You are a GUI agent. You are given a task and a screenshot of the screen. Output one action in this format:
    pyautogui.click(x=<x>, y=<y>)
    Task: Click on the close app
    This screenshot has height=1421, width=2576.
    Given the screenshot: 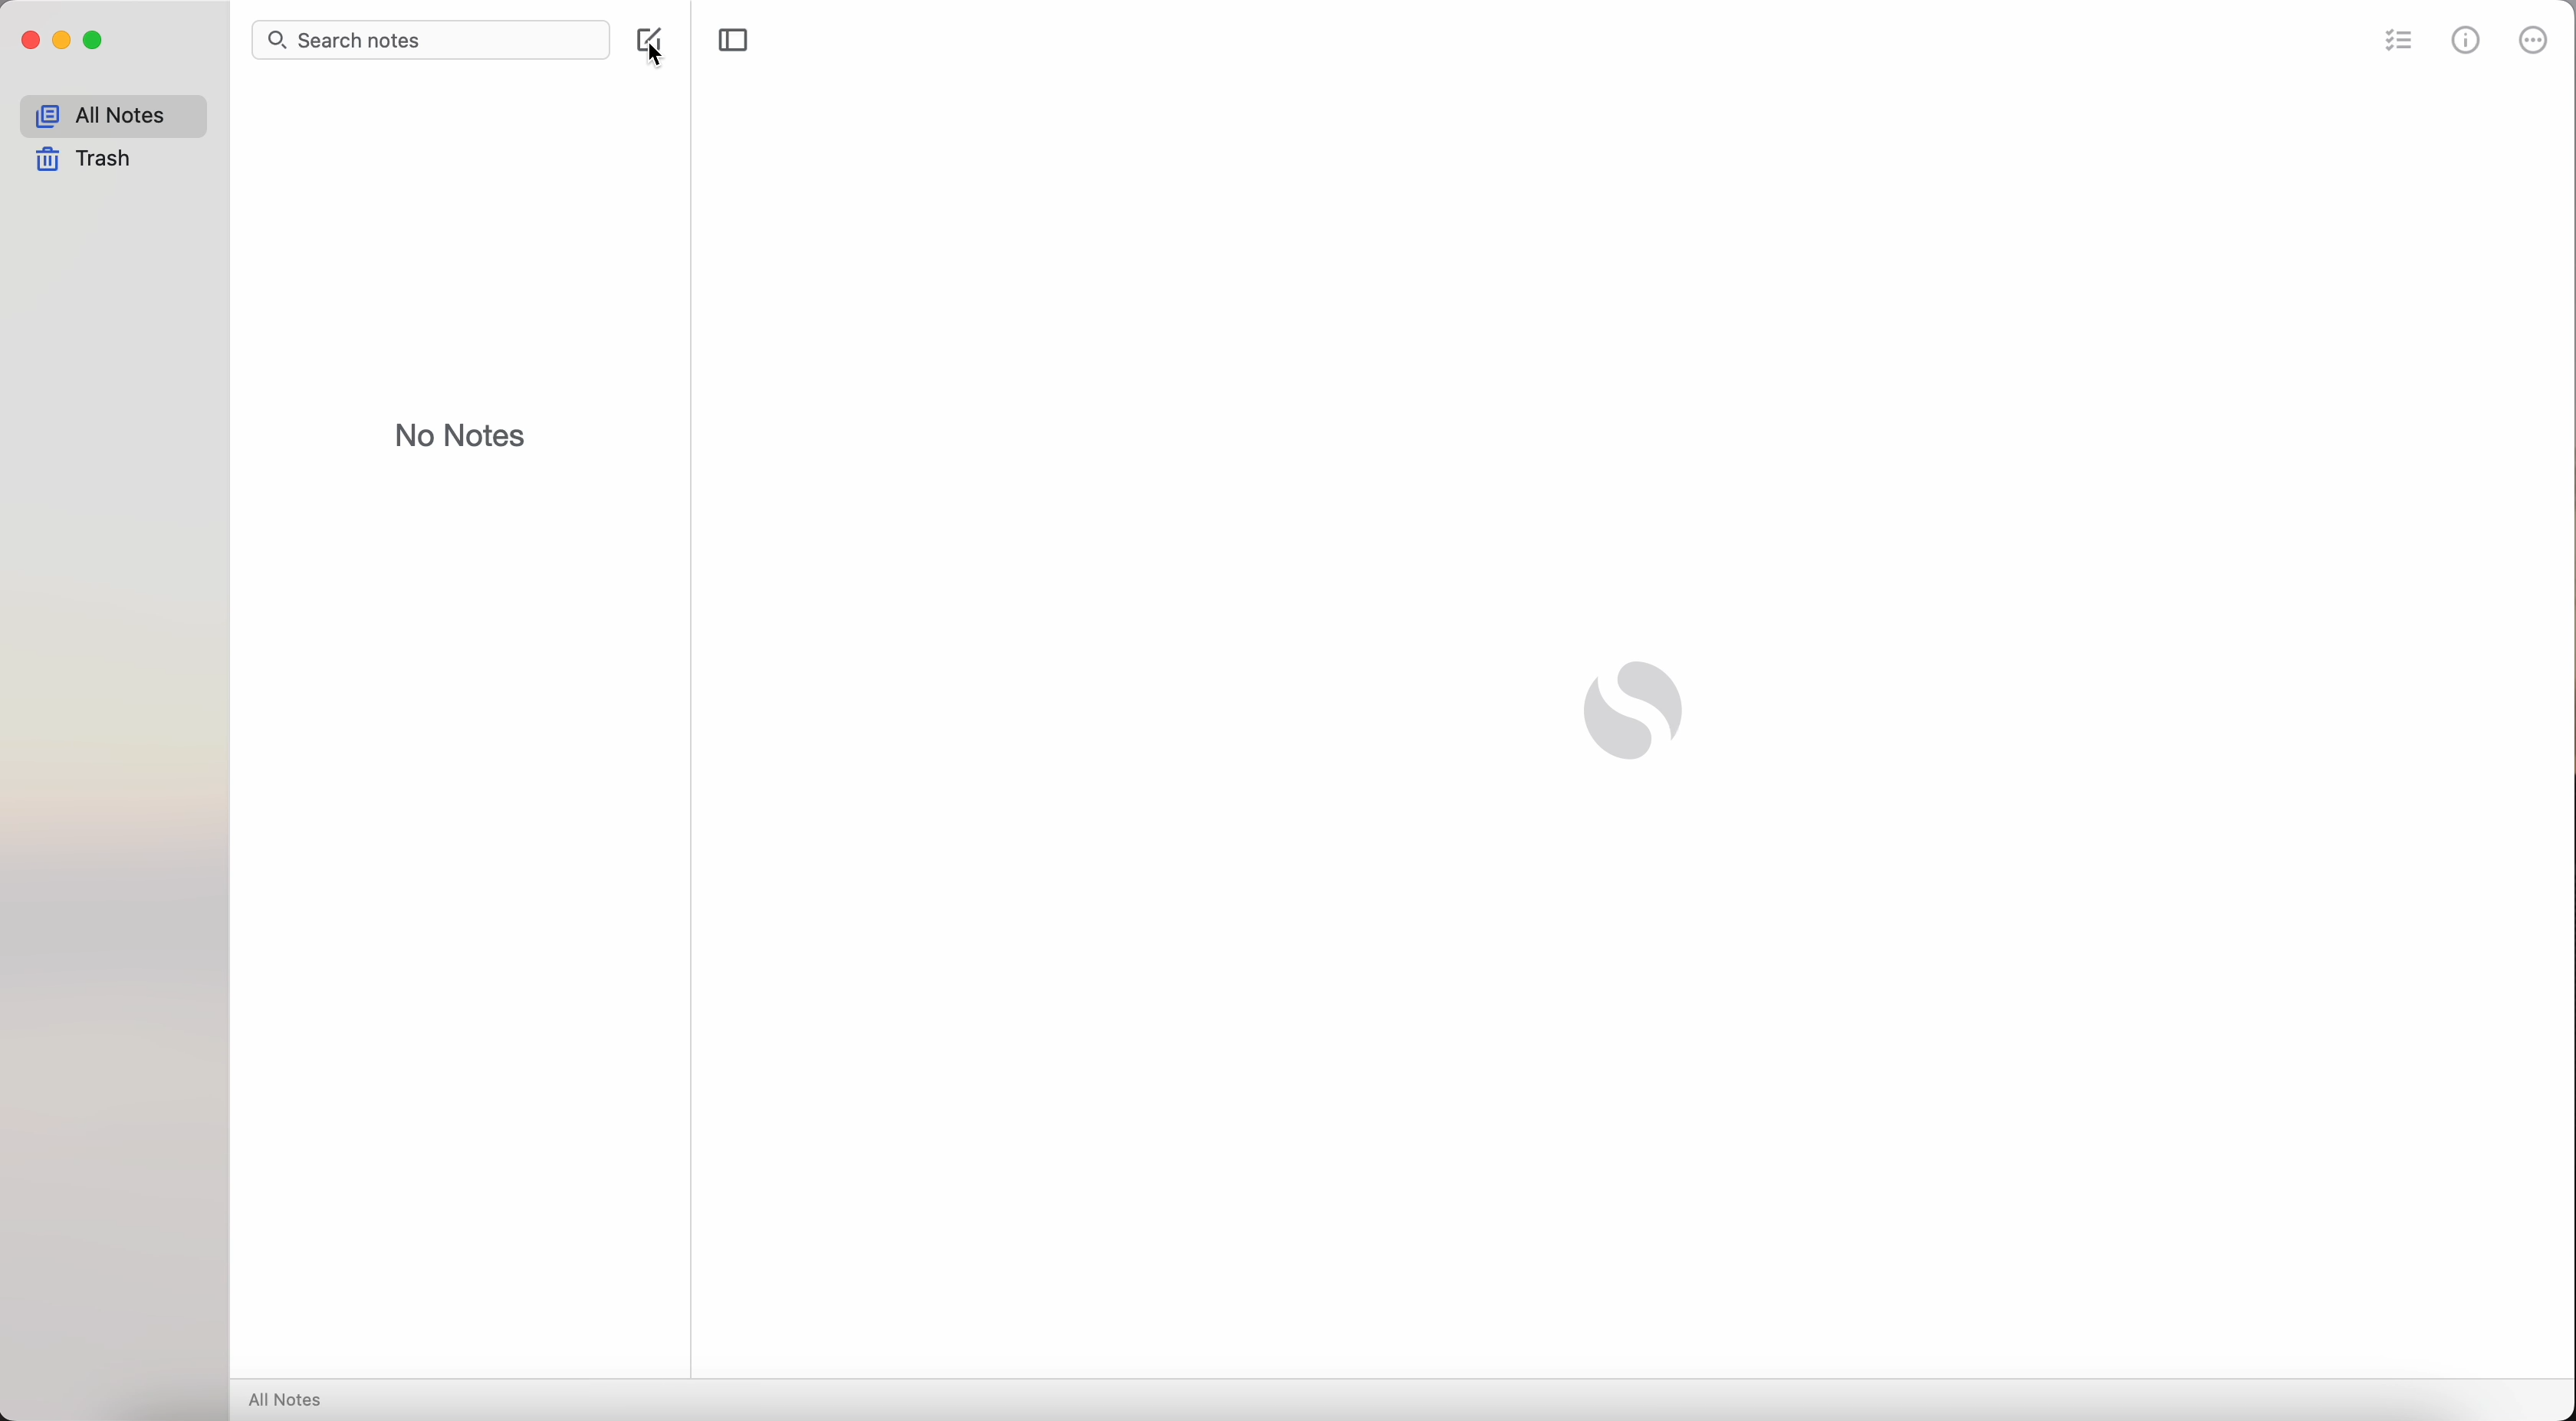 What is the action you would take?
    pyautogui.click(x=31, y=41)
    